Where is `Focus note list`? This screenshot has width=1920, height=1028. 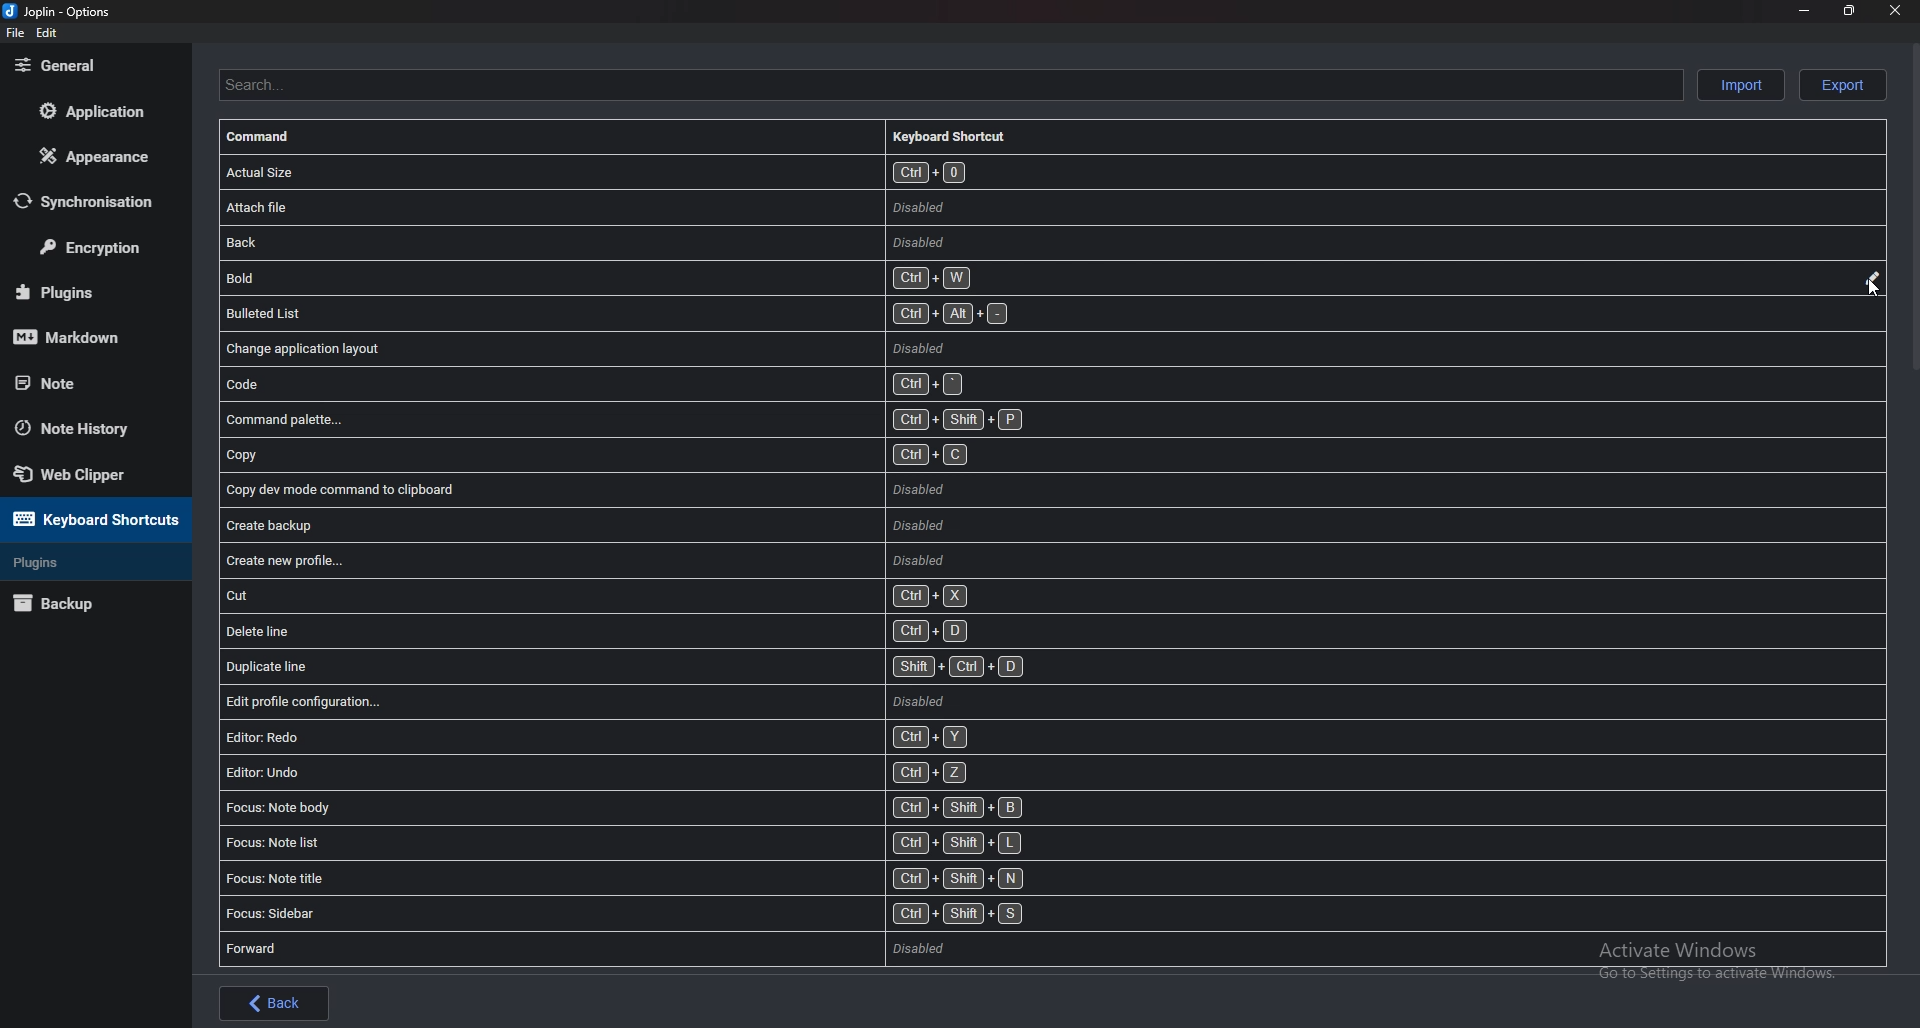 Focus note list is located at coordinates (671, 842).